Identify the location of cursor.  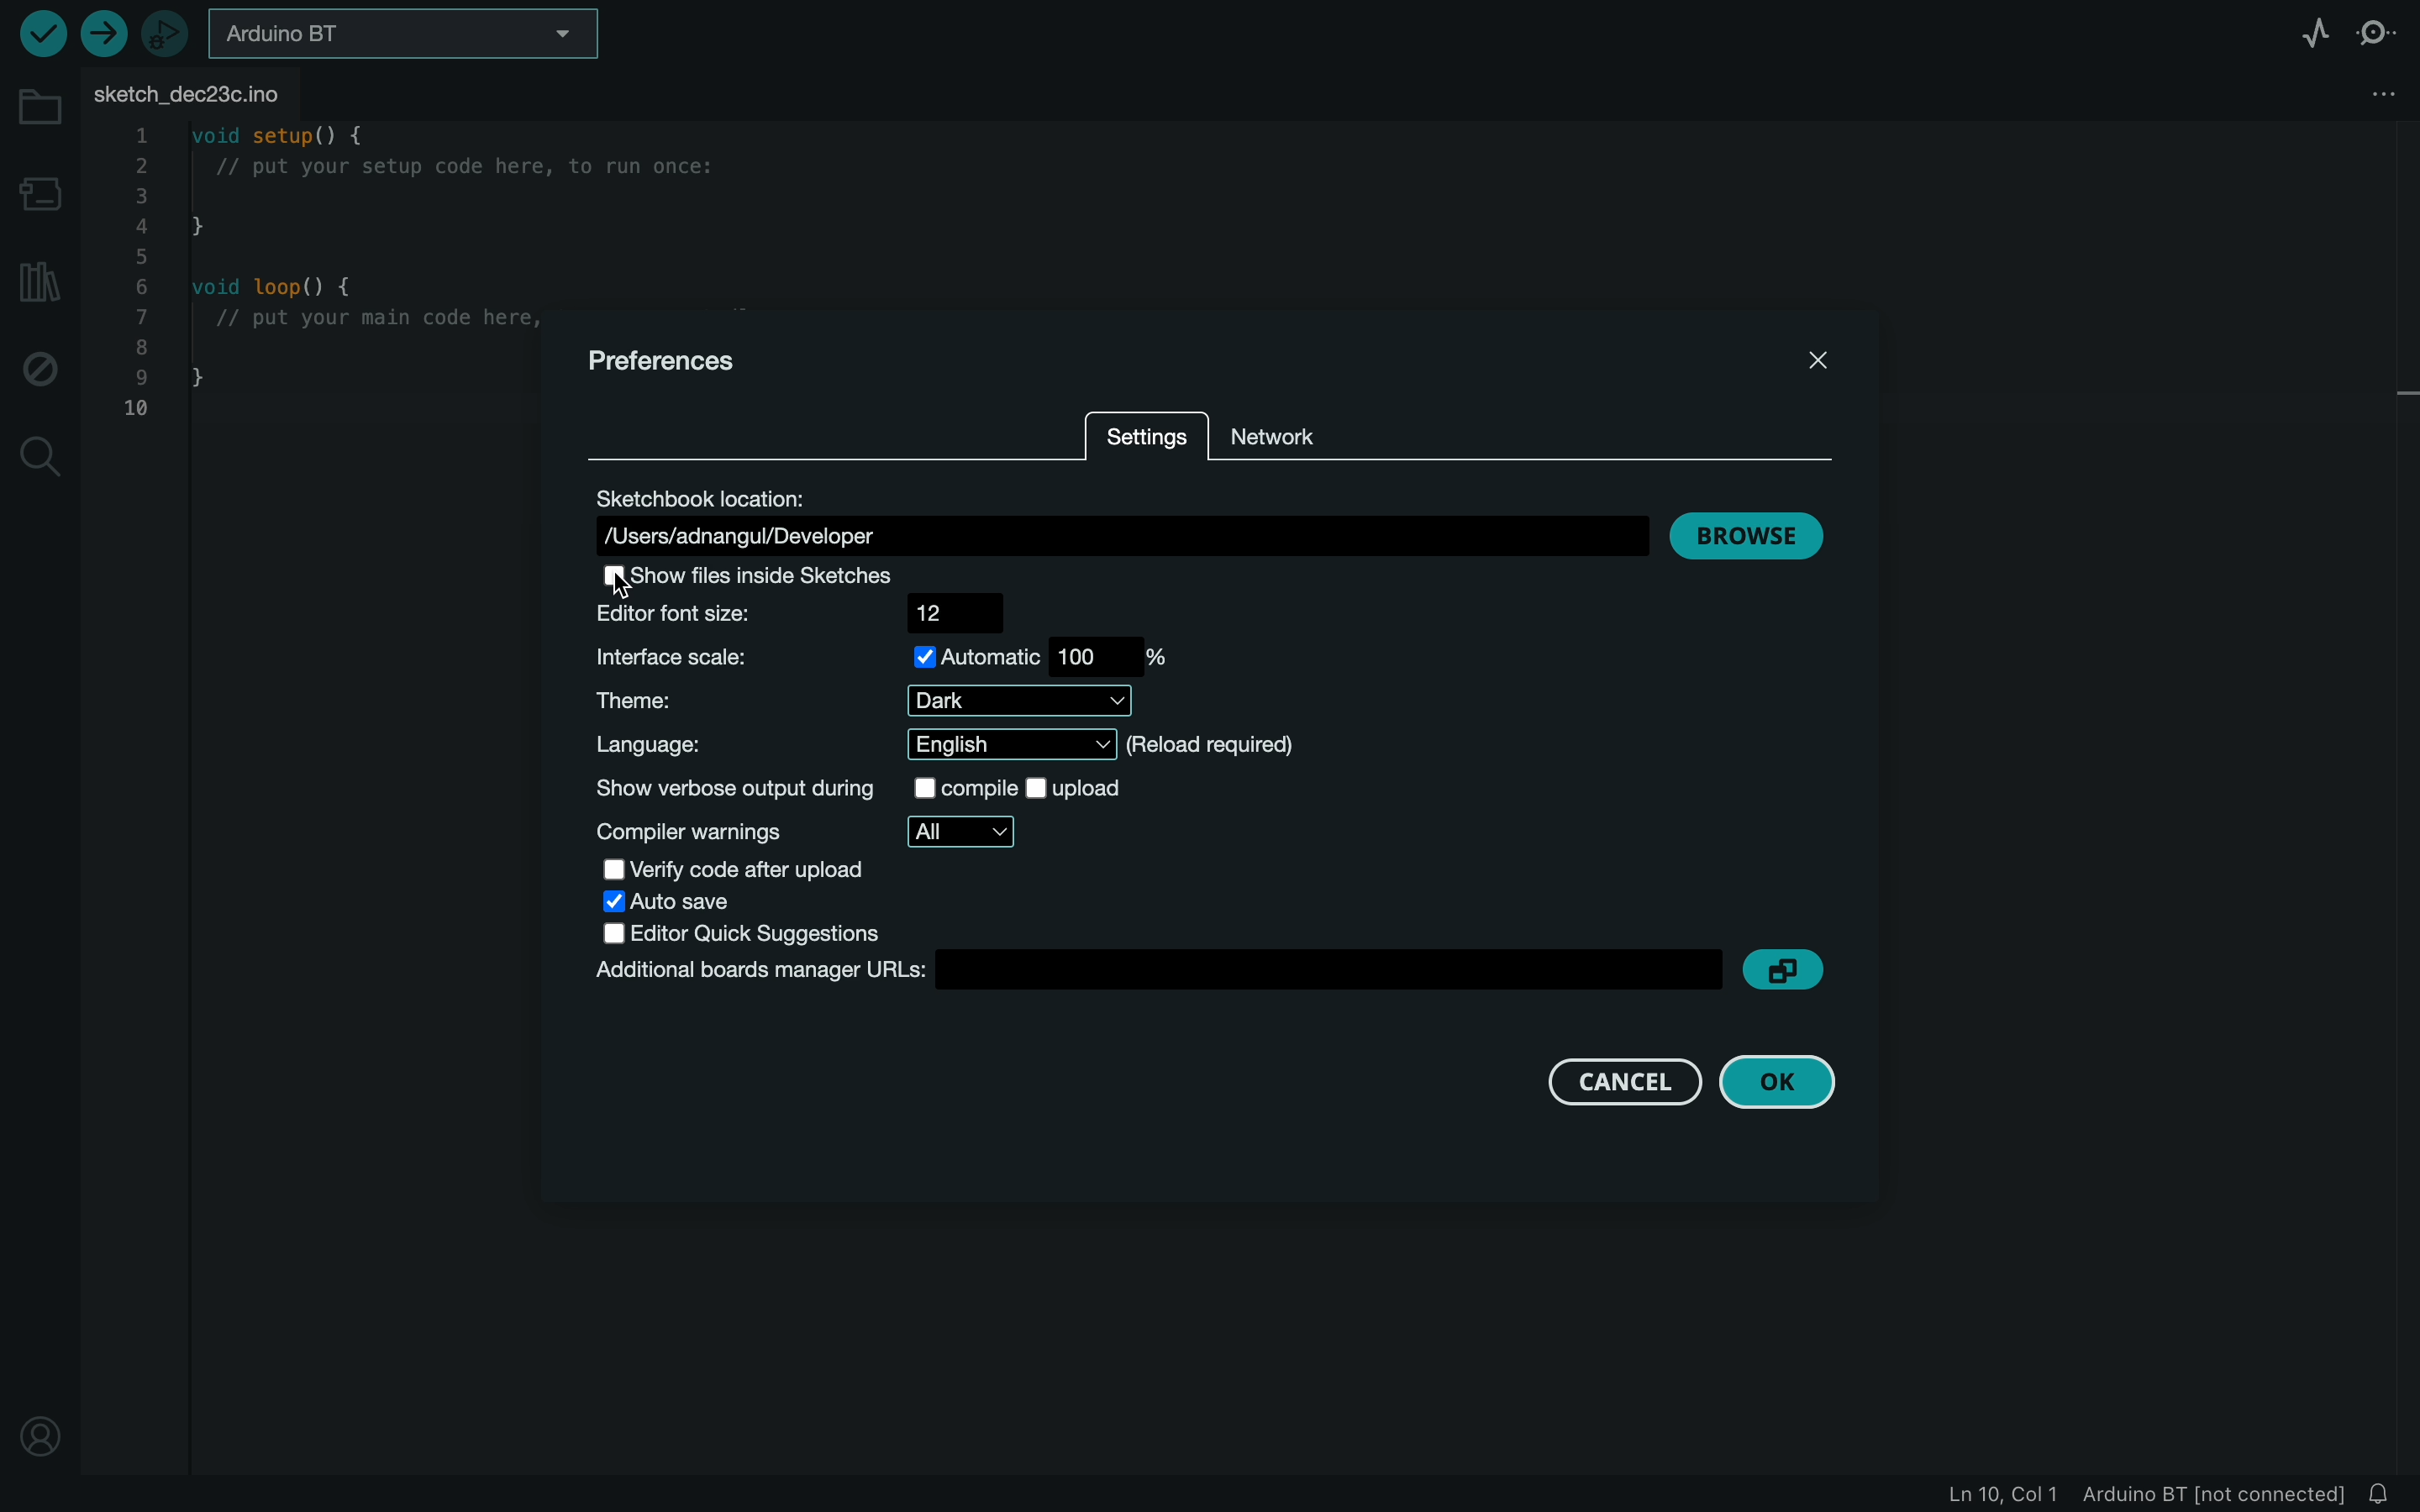
(639, 592).